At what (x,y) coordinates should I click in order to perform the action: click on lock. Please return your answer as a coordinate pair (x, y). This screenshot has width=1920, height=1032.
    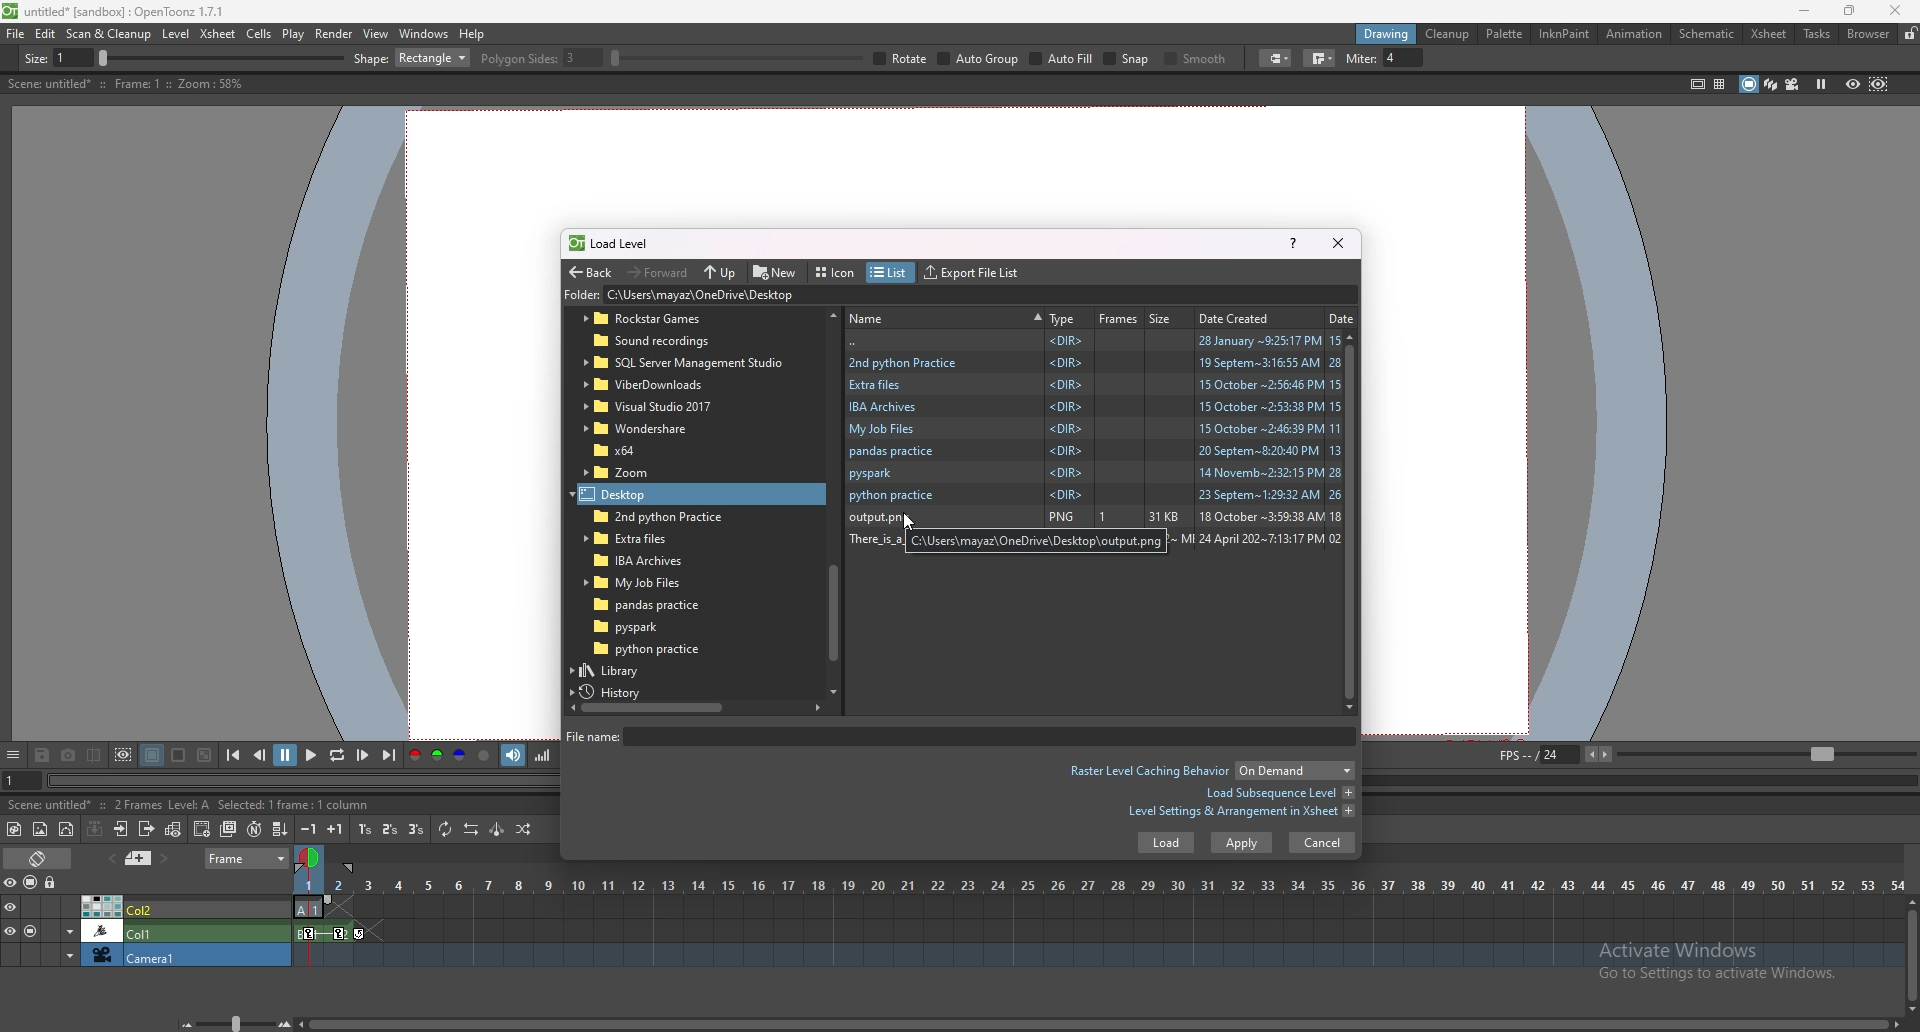
    Looking at the image, I should click on (1910, 33).